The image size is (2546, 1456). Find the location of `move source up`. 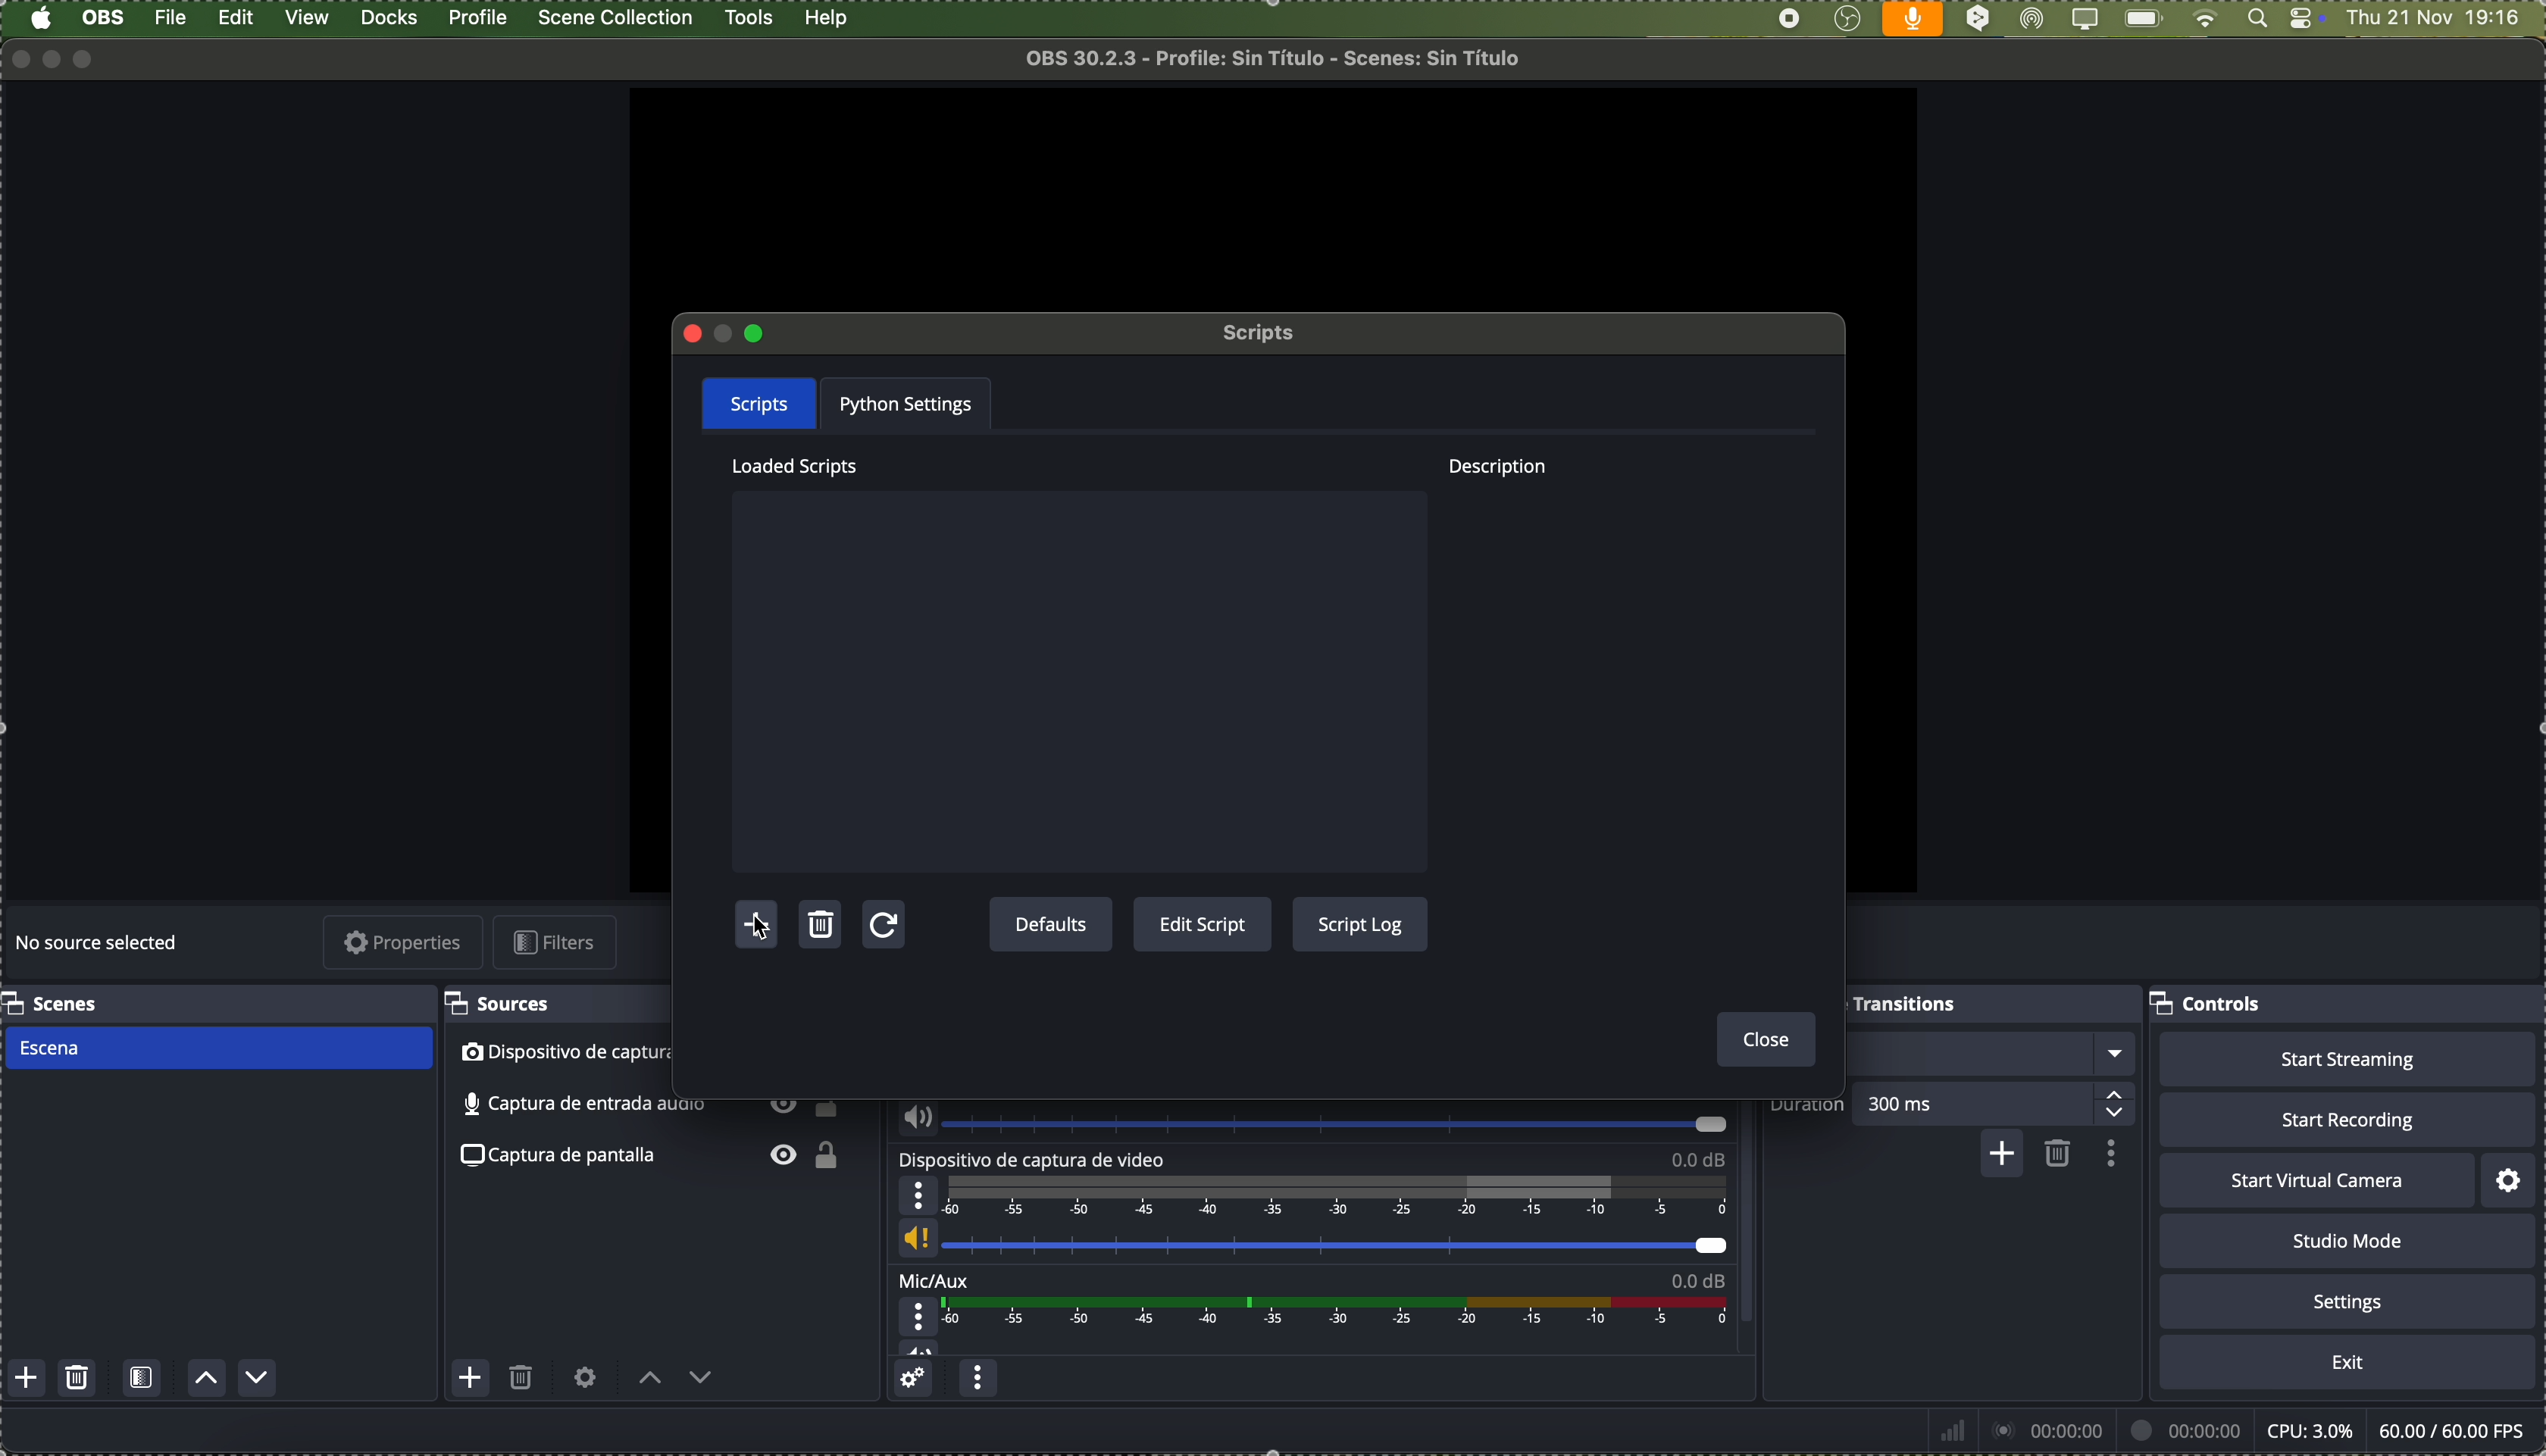

move source up is located at coordinates (650, 1379).